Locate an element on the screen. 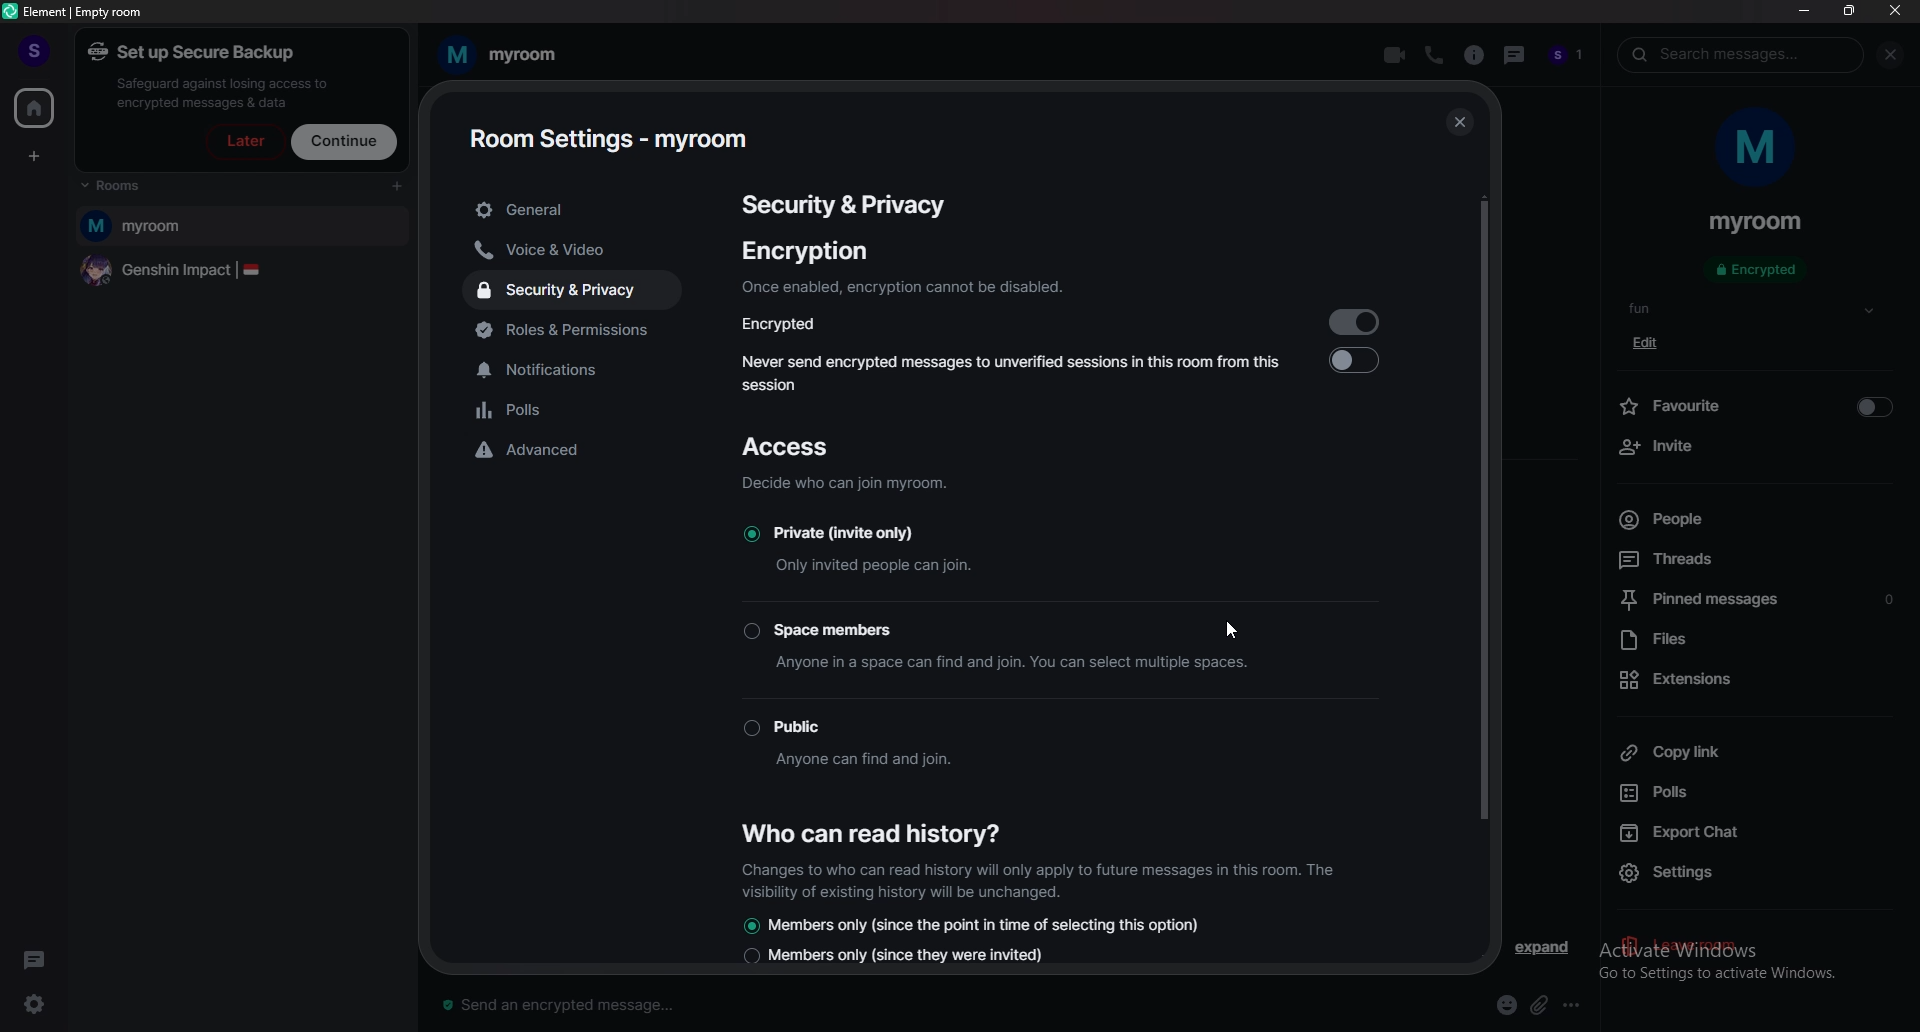 The height and width of the screenshot is (1032, 1920). who can read history is located at coordinates (865, 832).